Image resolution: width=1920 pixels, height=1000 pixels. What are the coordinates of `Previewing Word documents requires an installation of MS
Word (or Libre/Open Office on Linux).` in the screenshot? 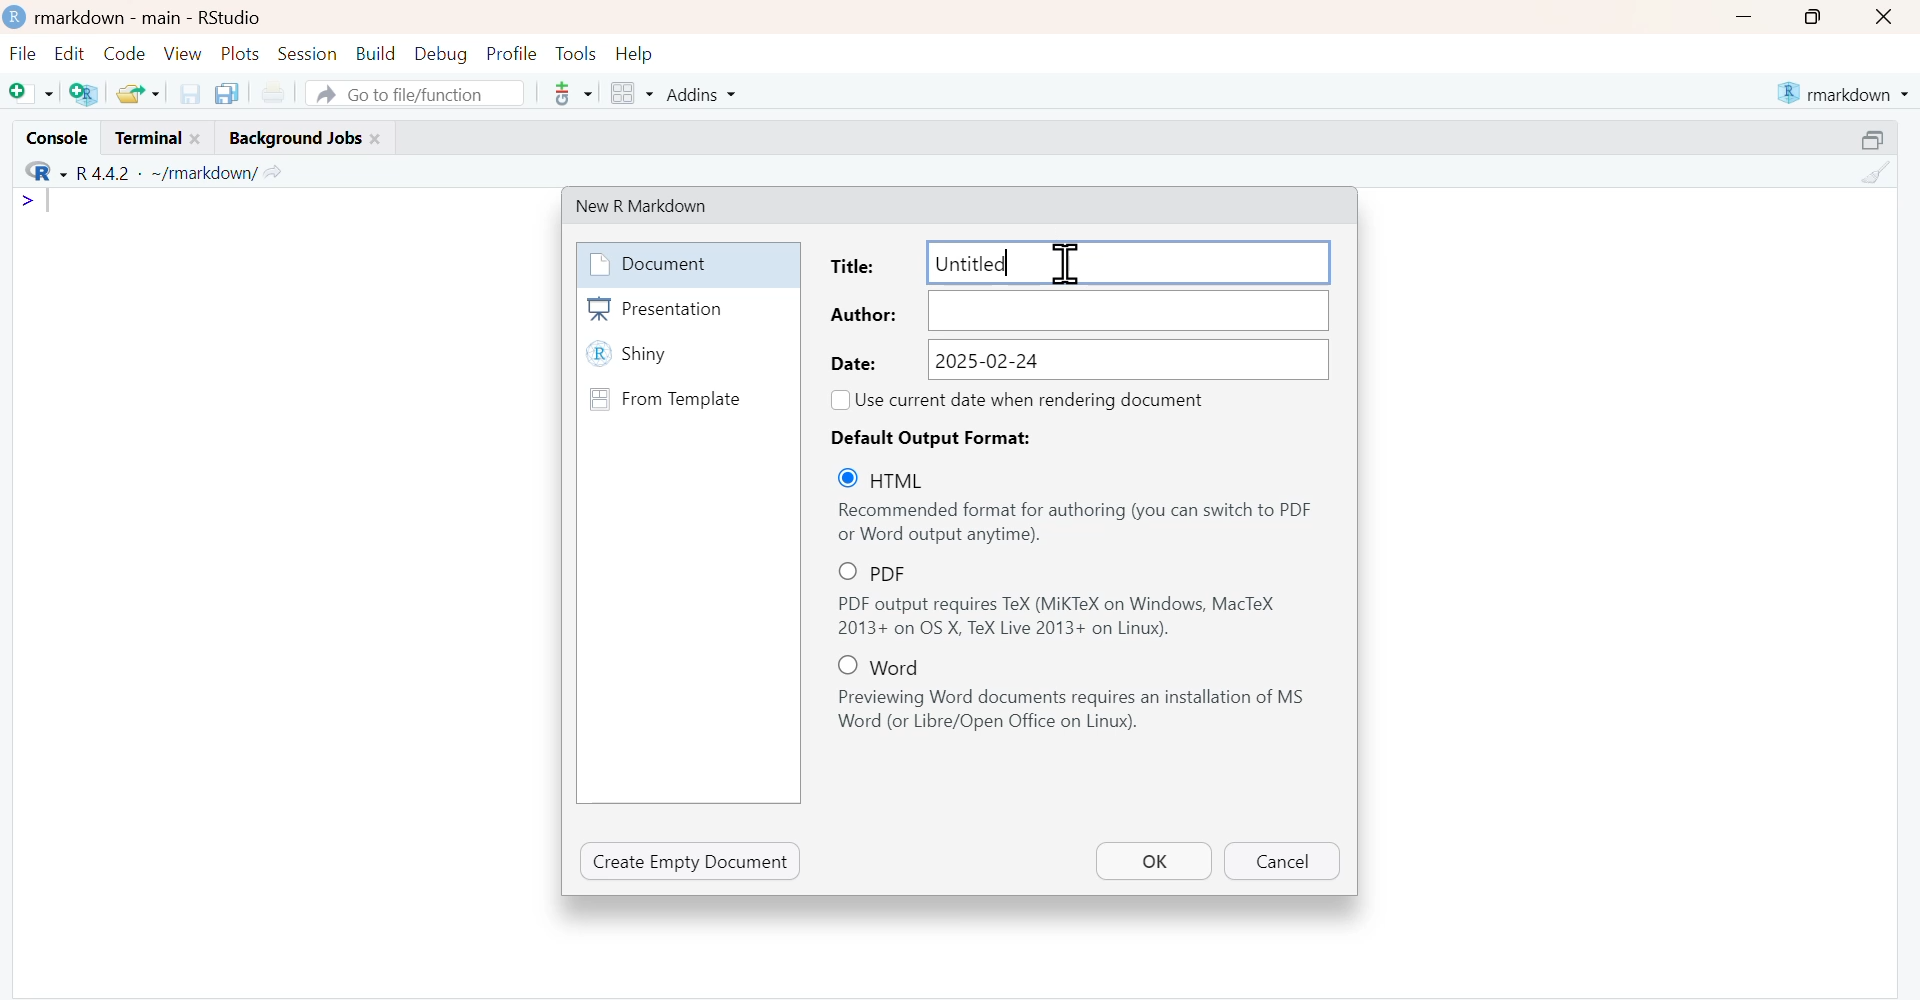 It's located at (1078, 711).